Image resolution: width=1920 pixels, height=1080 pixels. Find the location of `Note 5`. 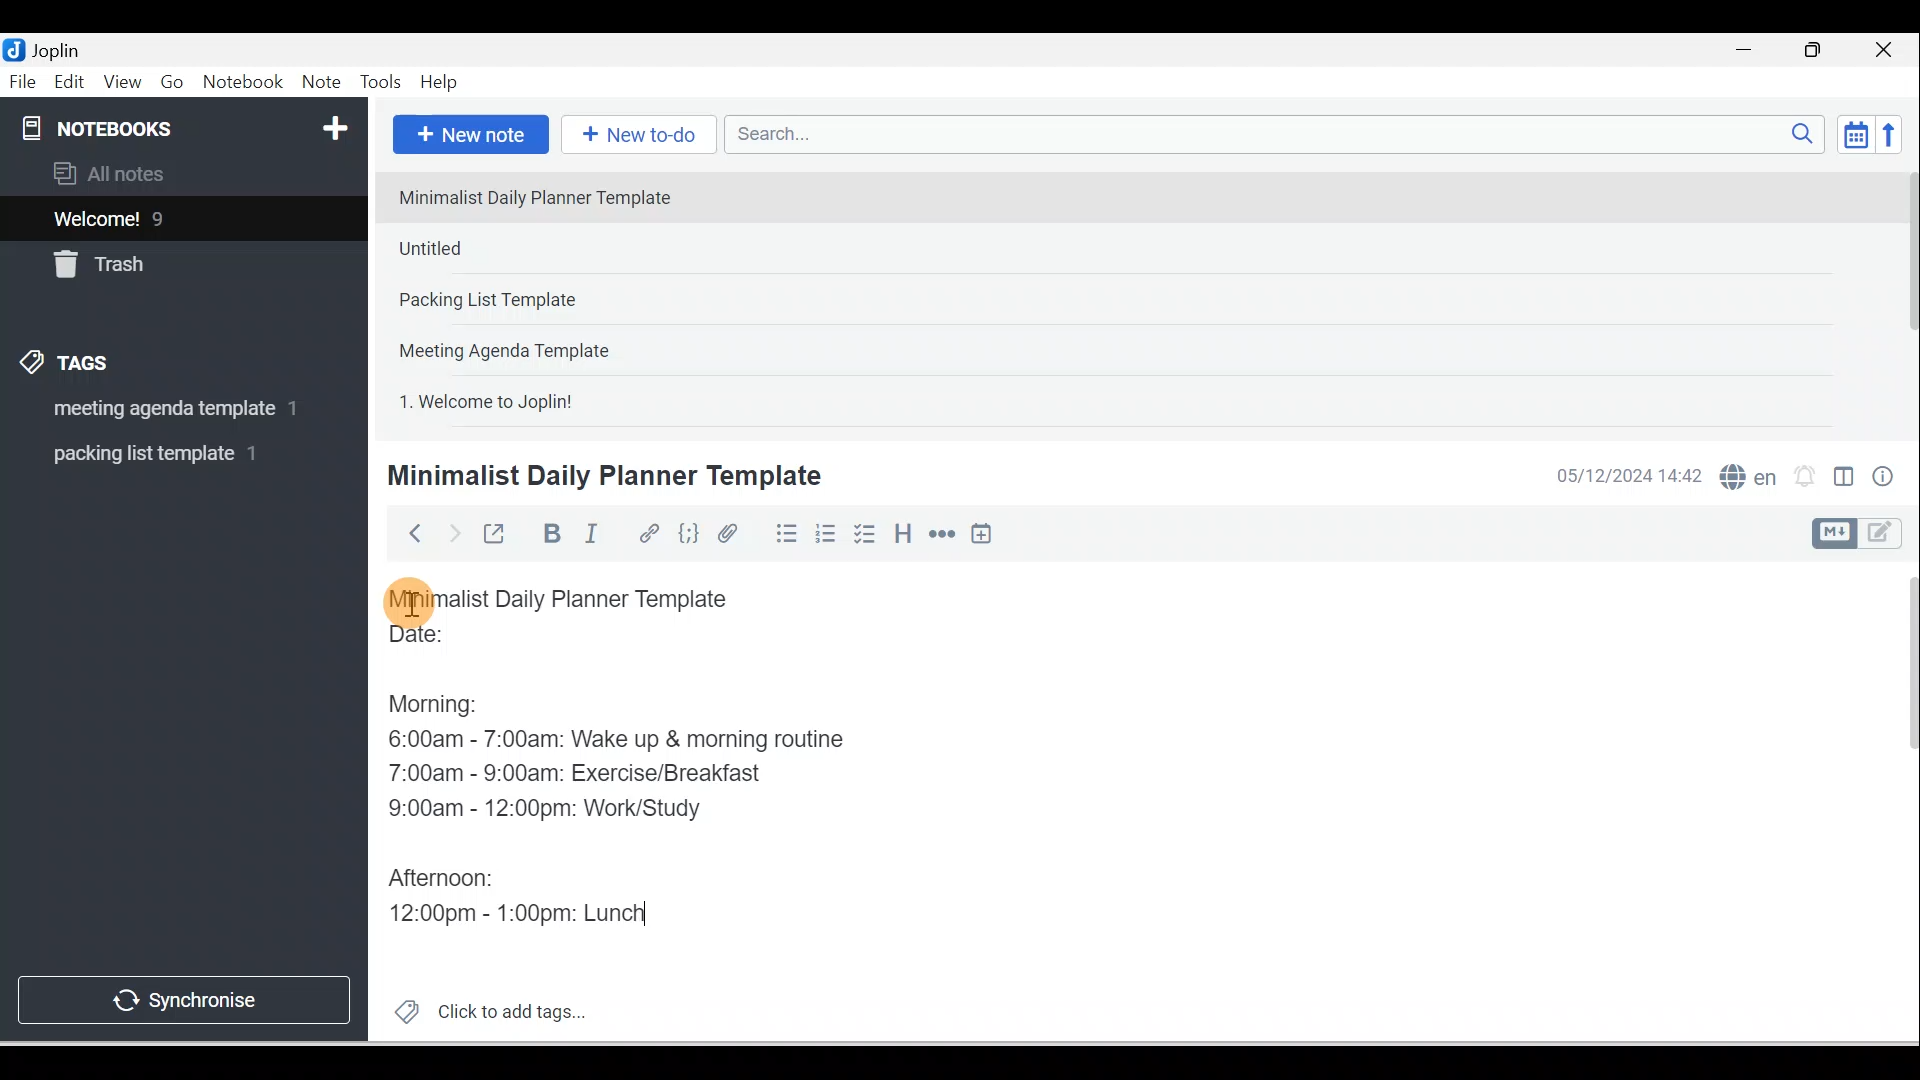

Note 5 is located at coordinates (559, 399).